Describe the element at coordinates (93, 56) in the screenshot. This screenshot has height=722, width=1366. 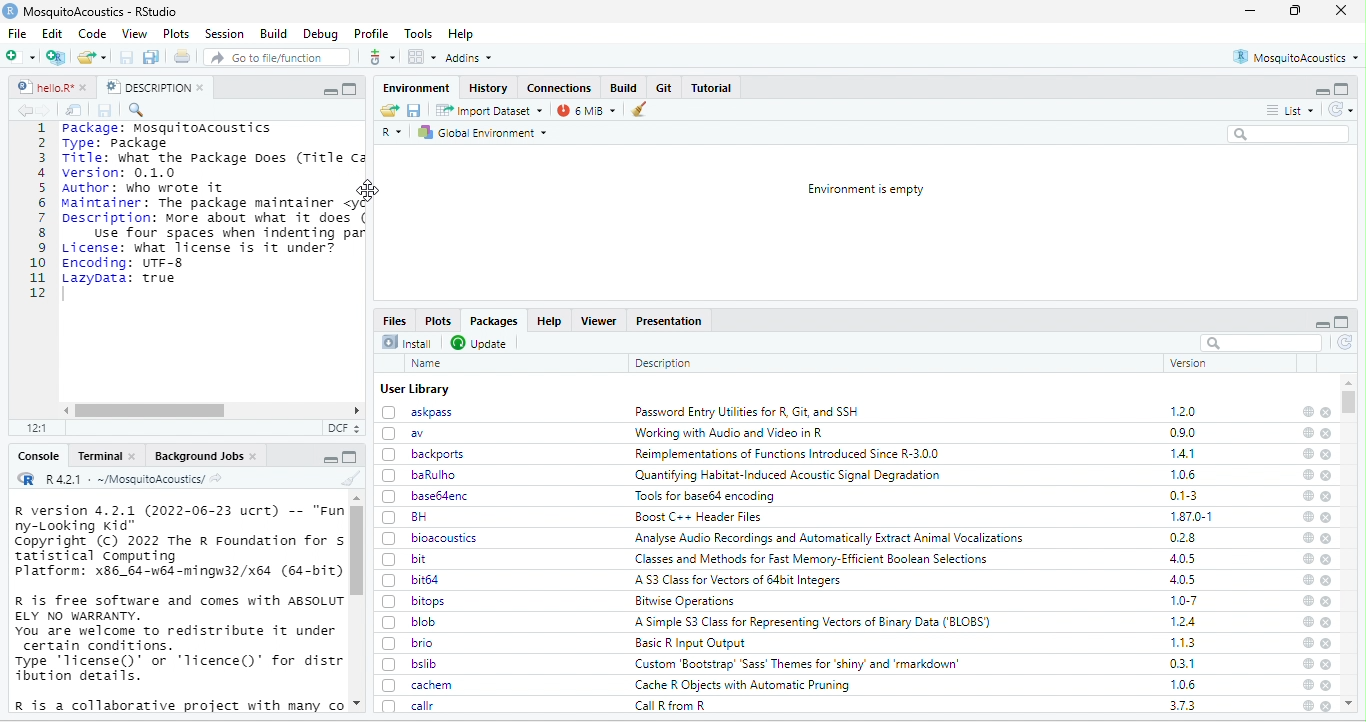
I see `open an existing file` at that location.